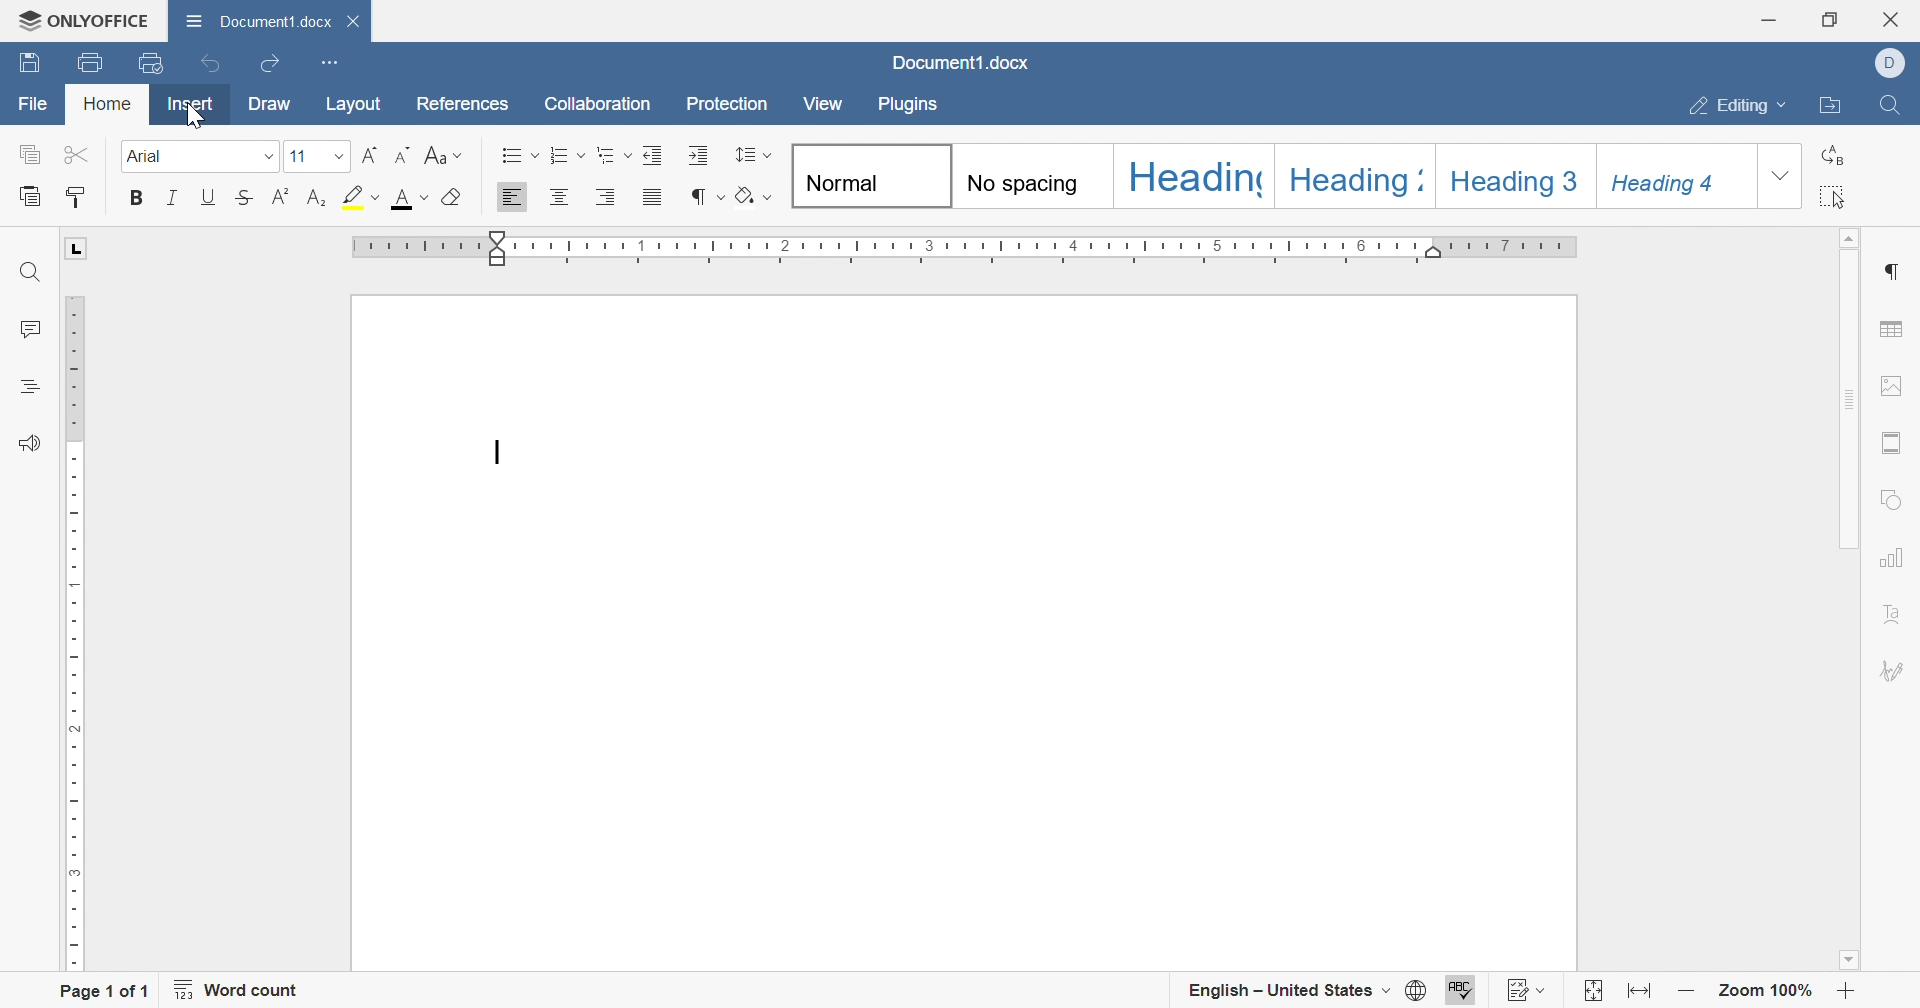  What do you see at coordinates (358, 19) in the screenshot?
I see `Close` at bounding box center [358, 19].